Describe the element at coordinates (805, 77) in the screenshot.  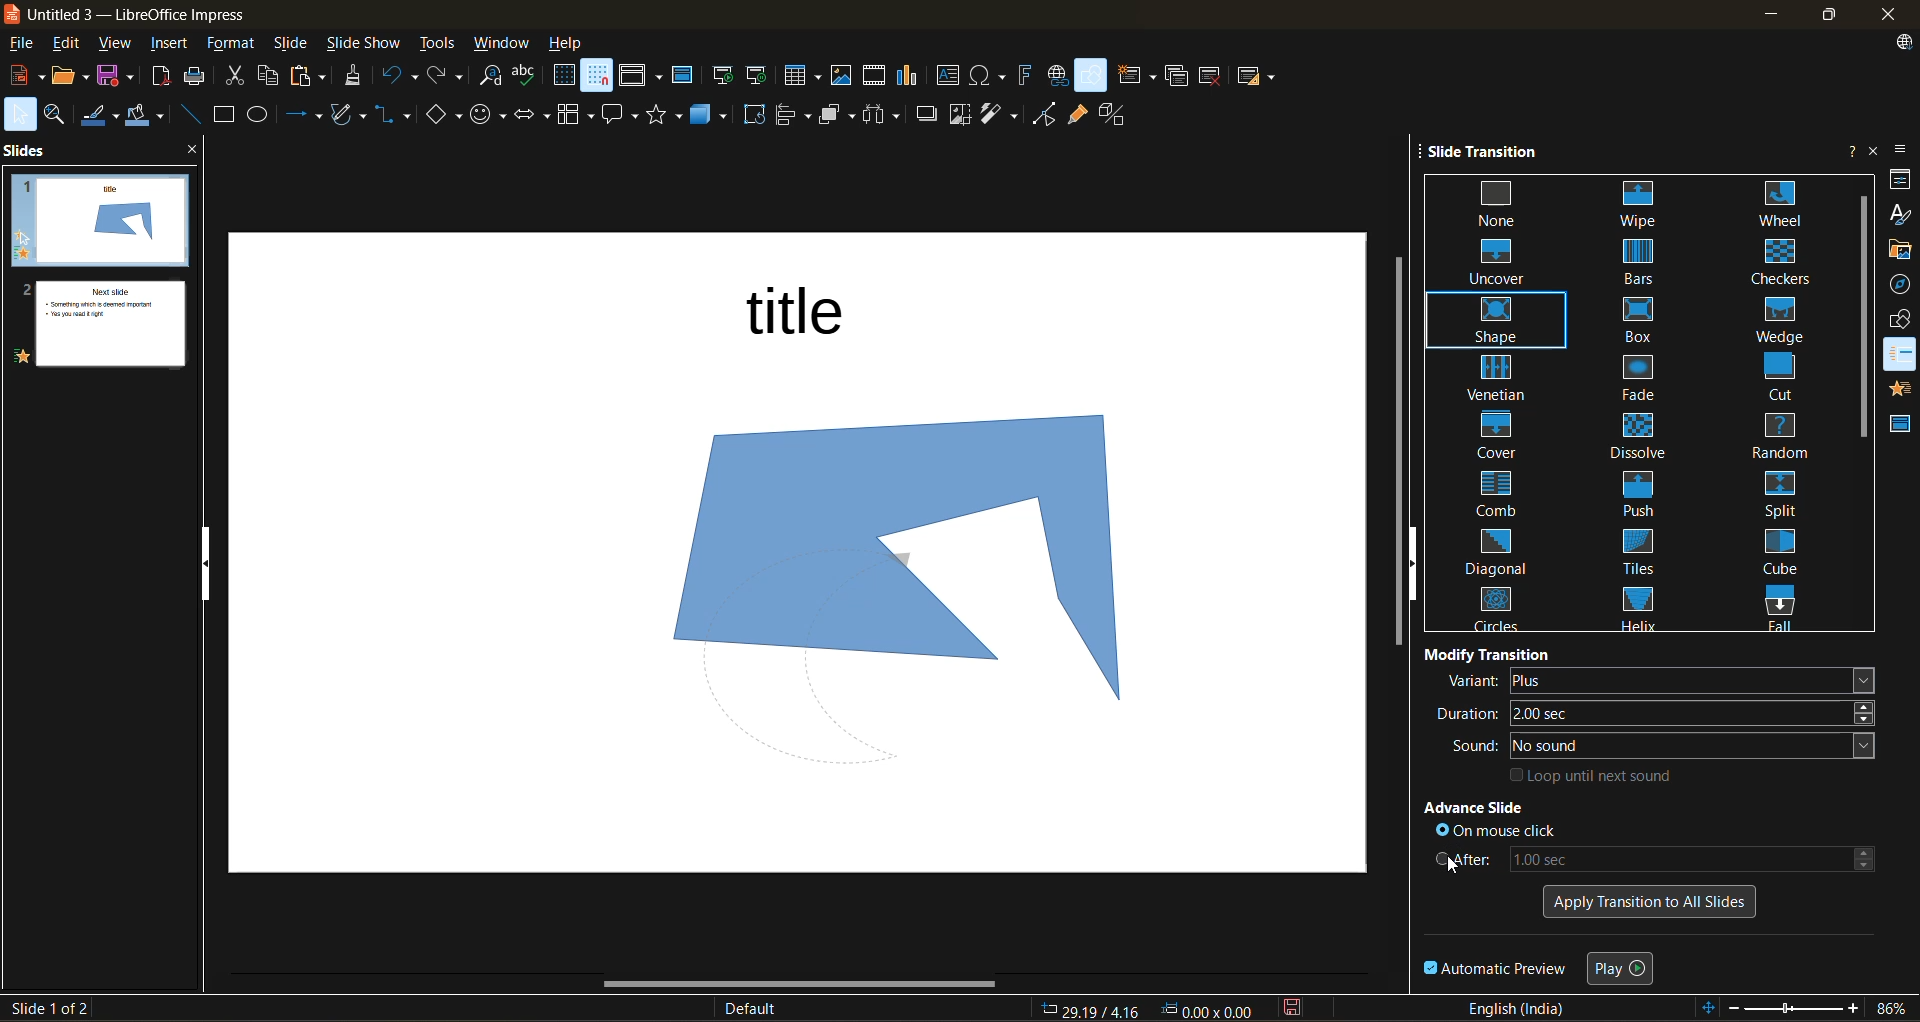
I see `table` at that location.